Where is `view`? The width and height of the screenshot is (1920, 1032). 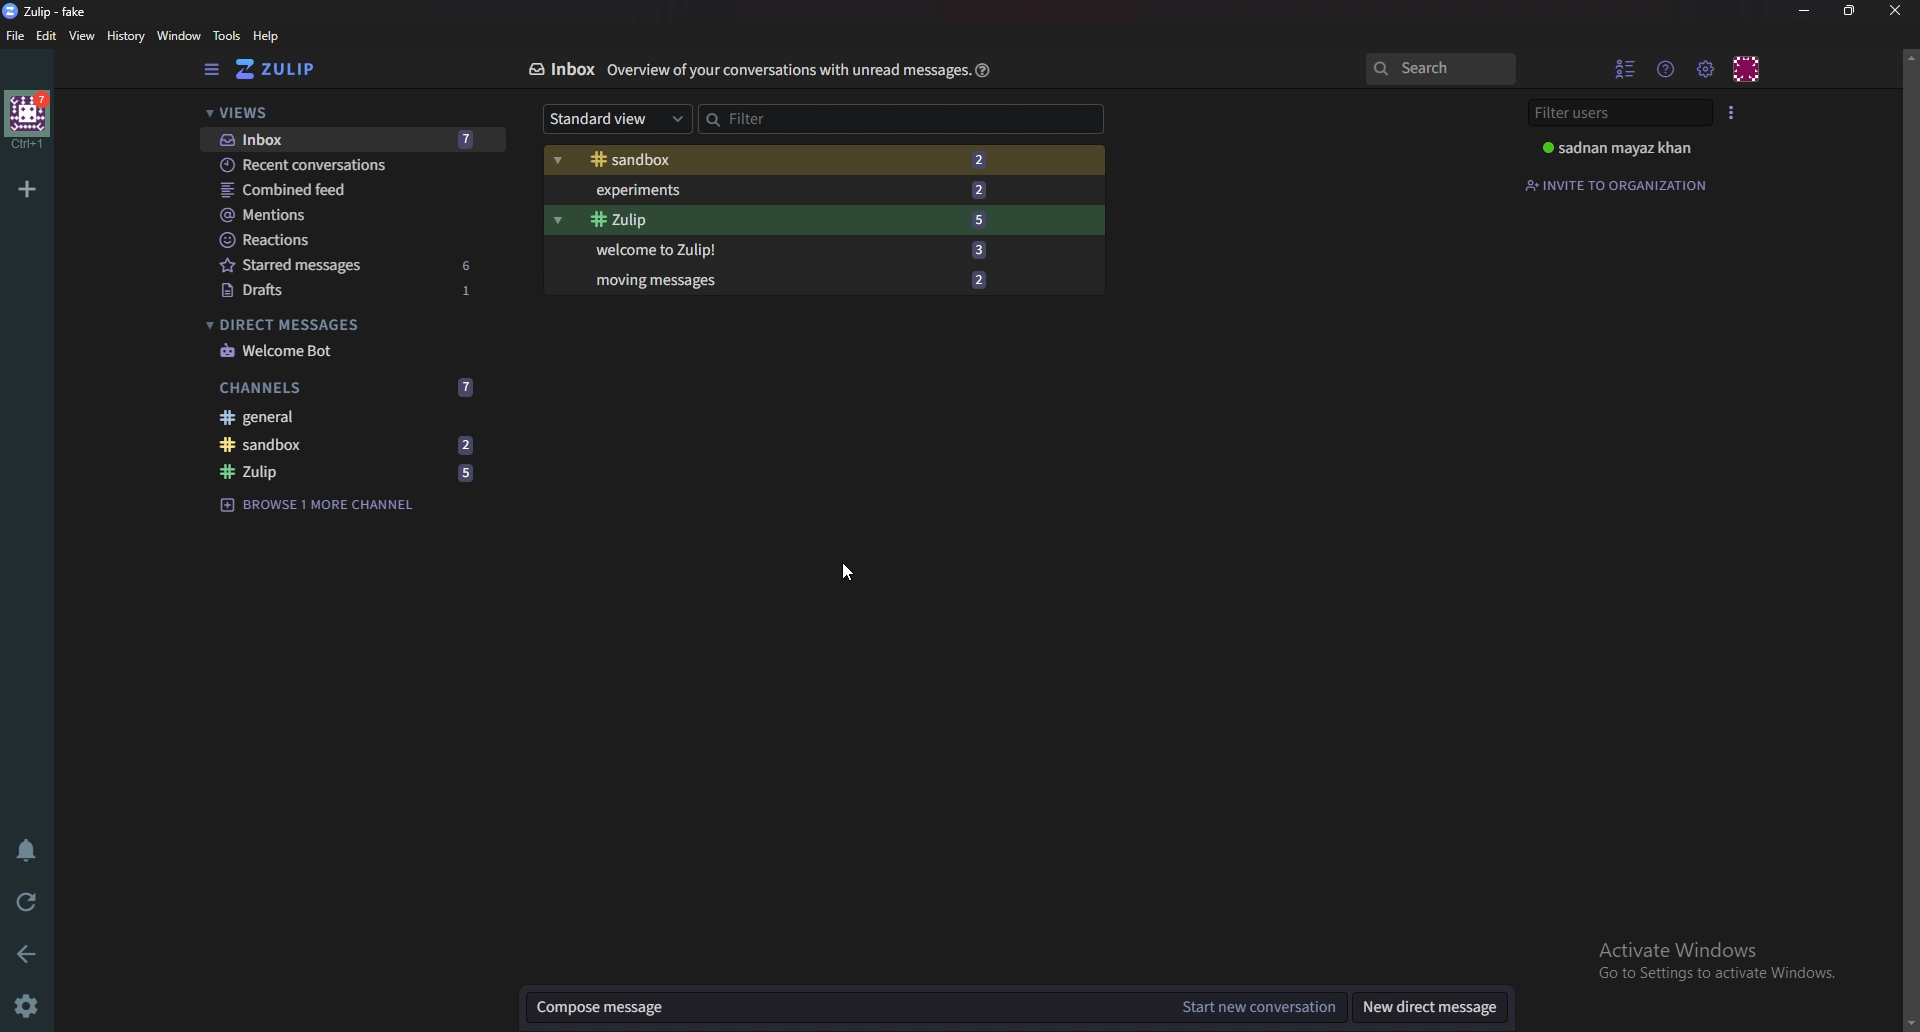
view is located at coordinates (83, 34).